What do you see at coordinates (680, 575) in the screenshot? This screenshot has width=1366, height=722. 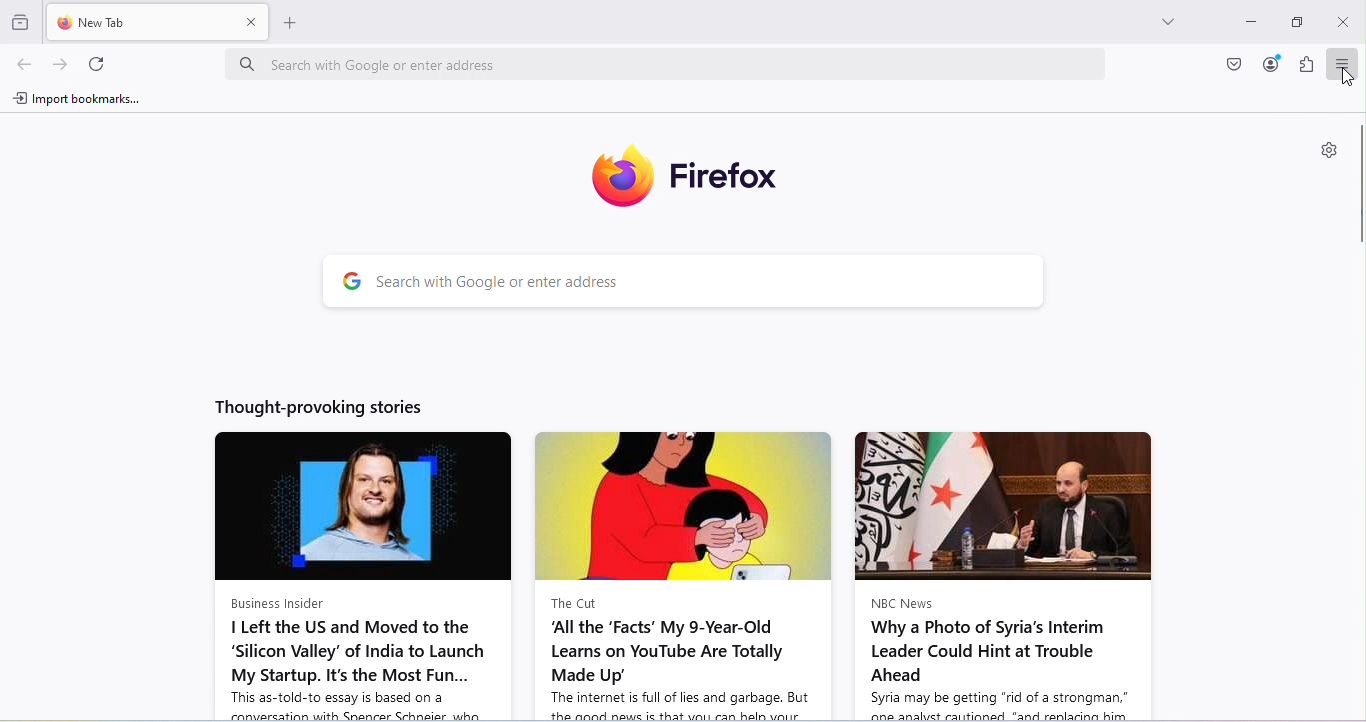 I see `new article from the cut` at bounding box center [680, 575].